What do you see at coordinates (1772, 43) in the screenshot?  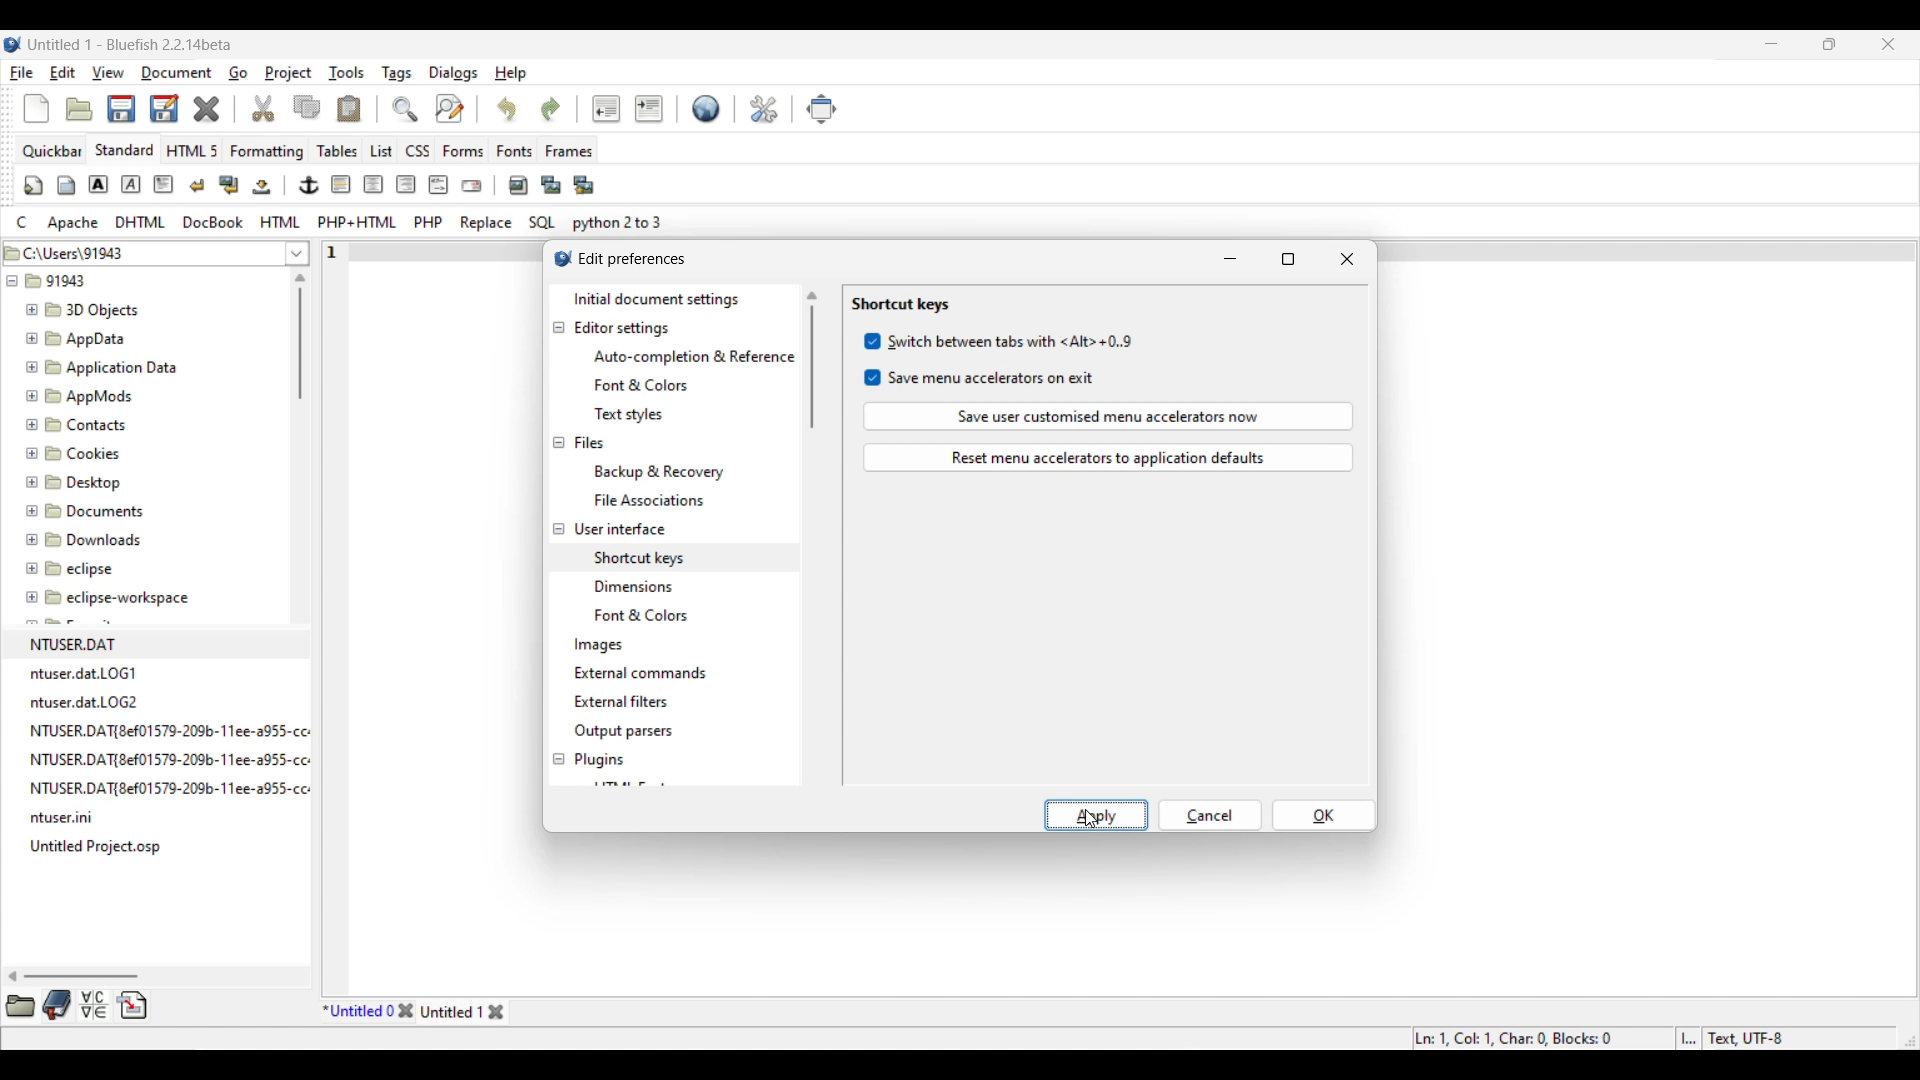 I see `Minimize` at bounding box center [1772, 43].